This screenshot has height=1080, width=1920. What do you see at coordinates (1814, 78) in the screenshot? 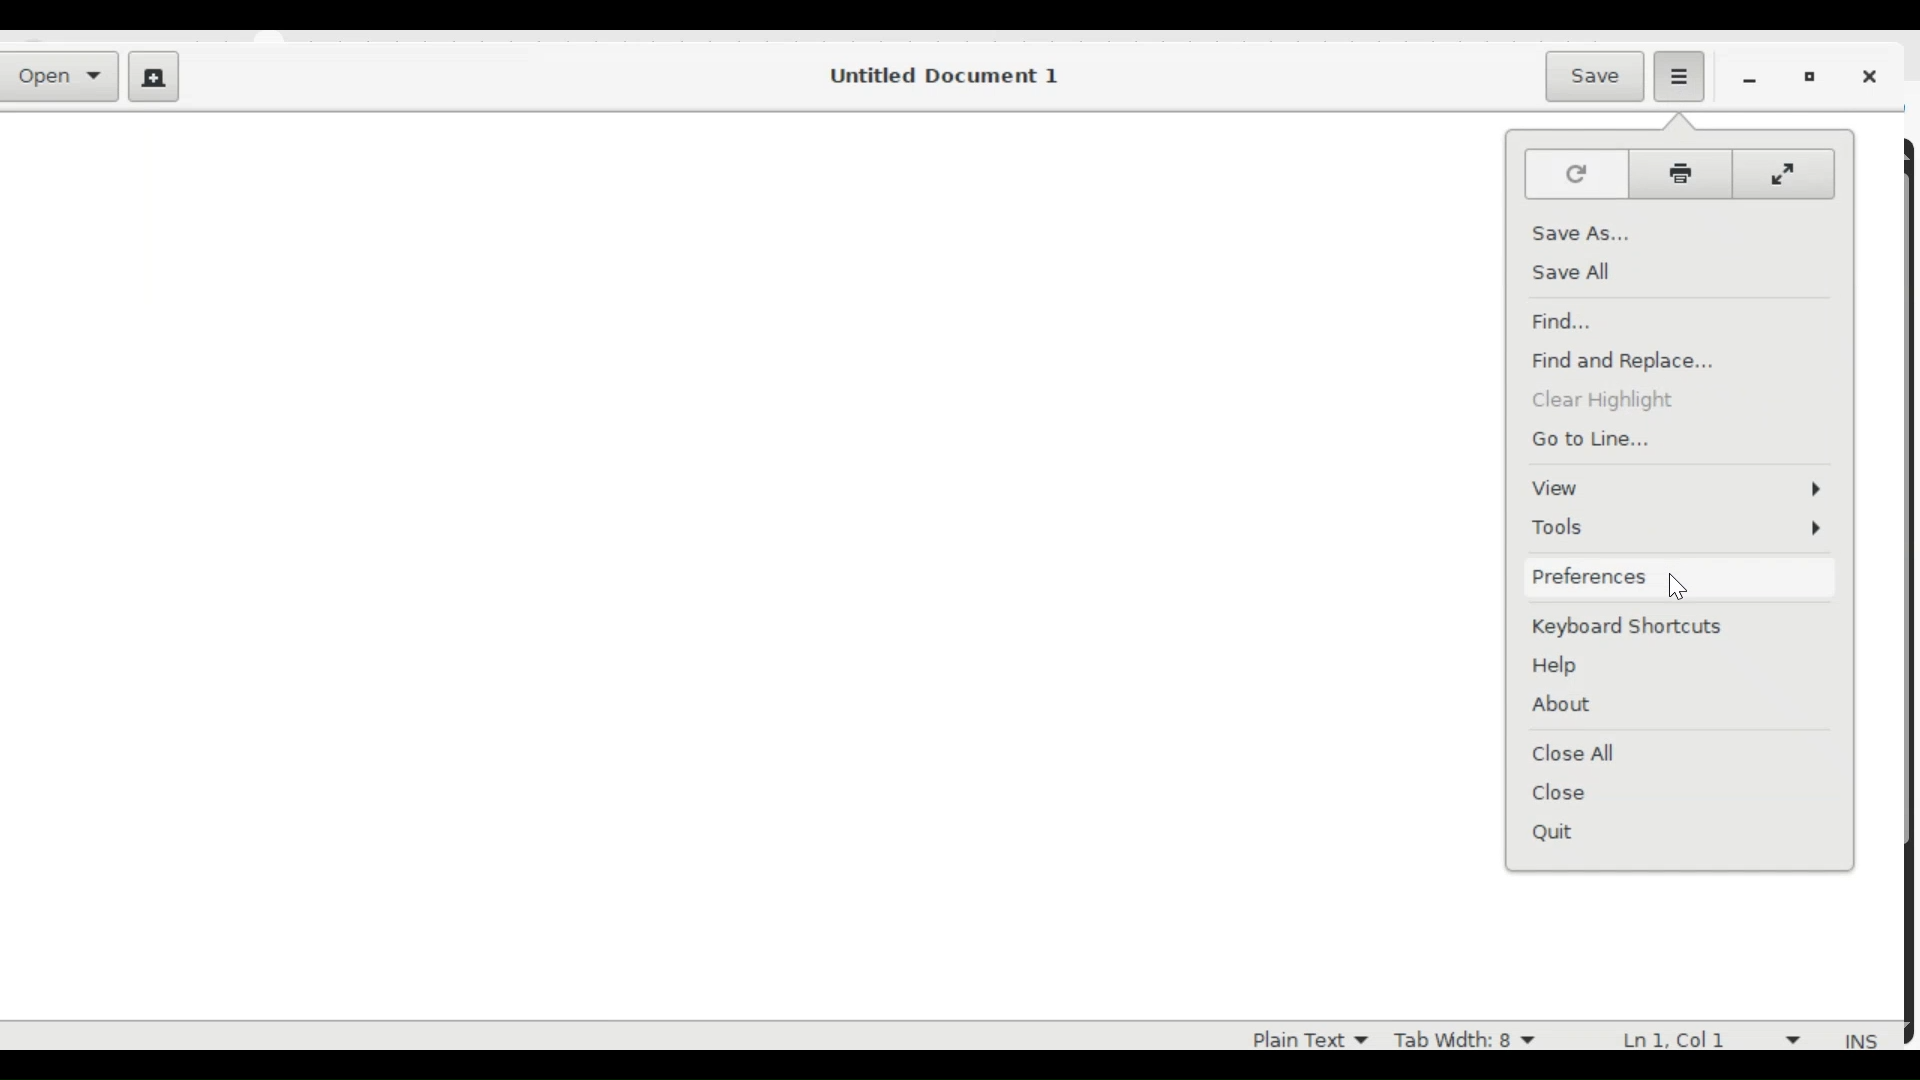
I see `Restore` at bounding box center [1814, 78].